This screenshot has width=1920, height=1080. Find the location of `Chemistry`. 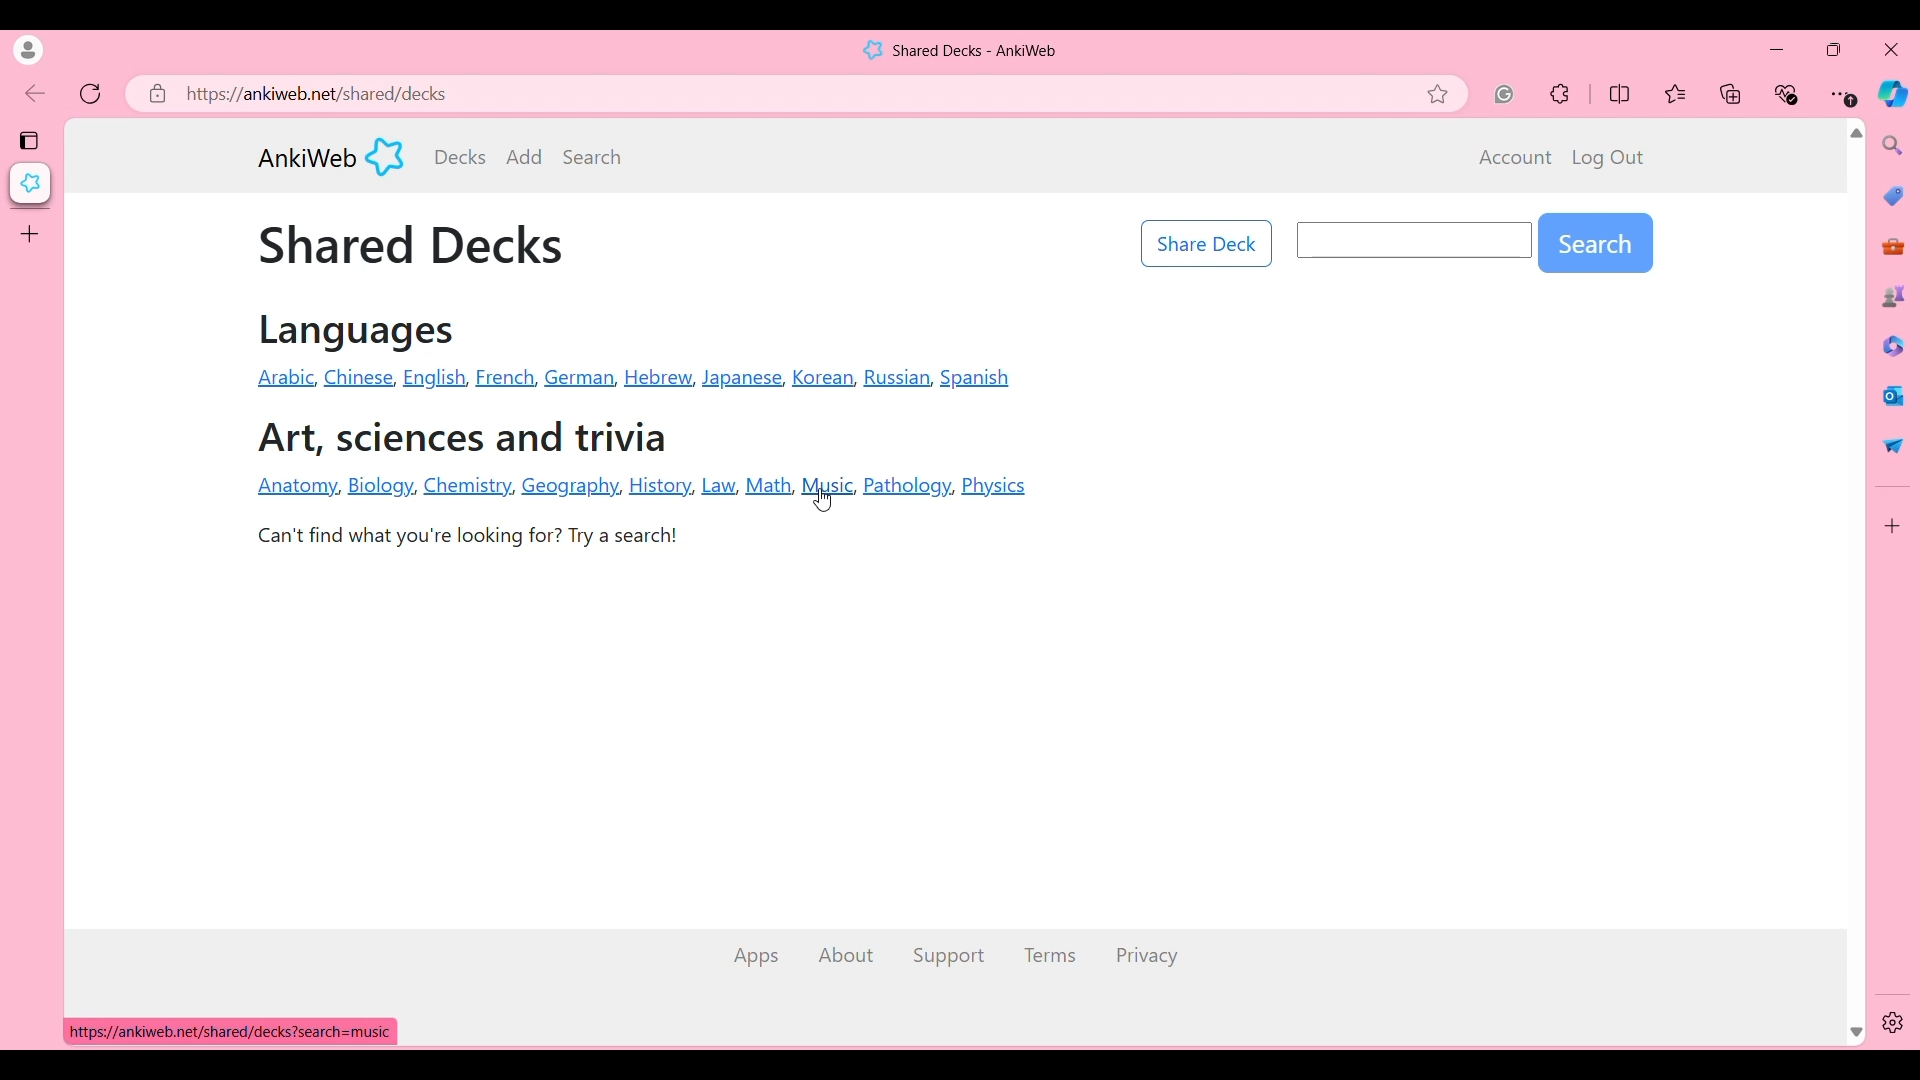

Chemistry is located at coordinates (464, 487).